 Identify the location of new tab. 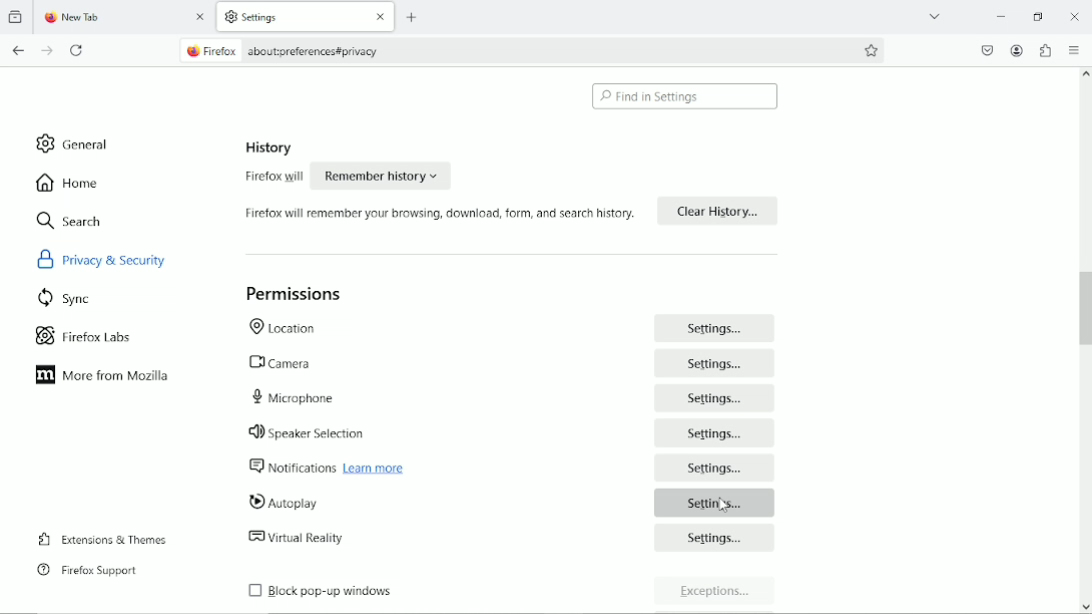
(414, 17).